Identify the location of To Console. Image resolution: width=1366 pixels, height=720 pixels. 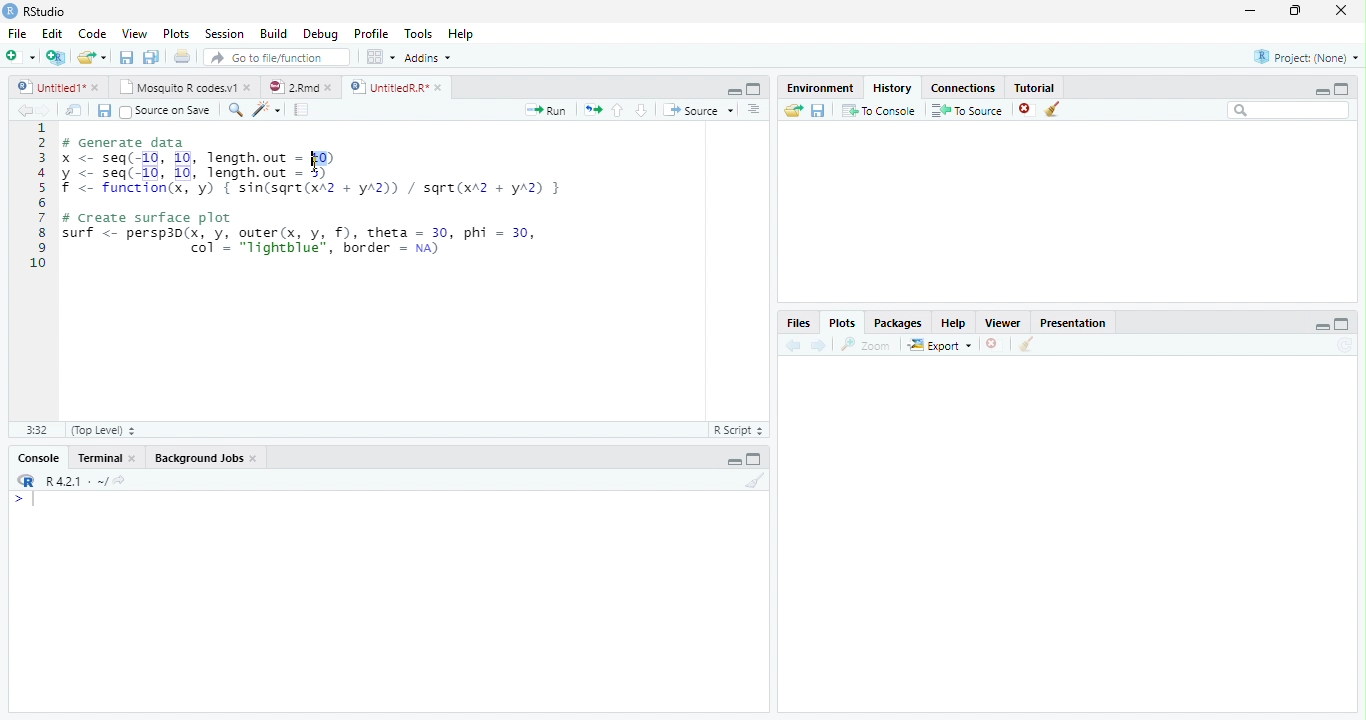
(879, 110).